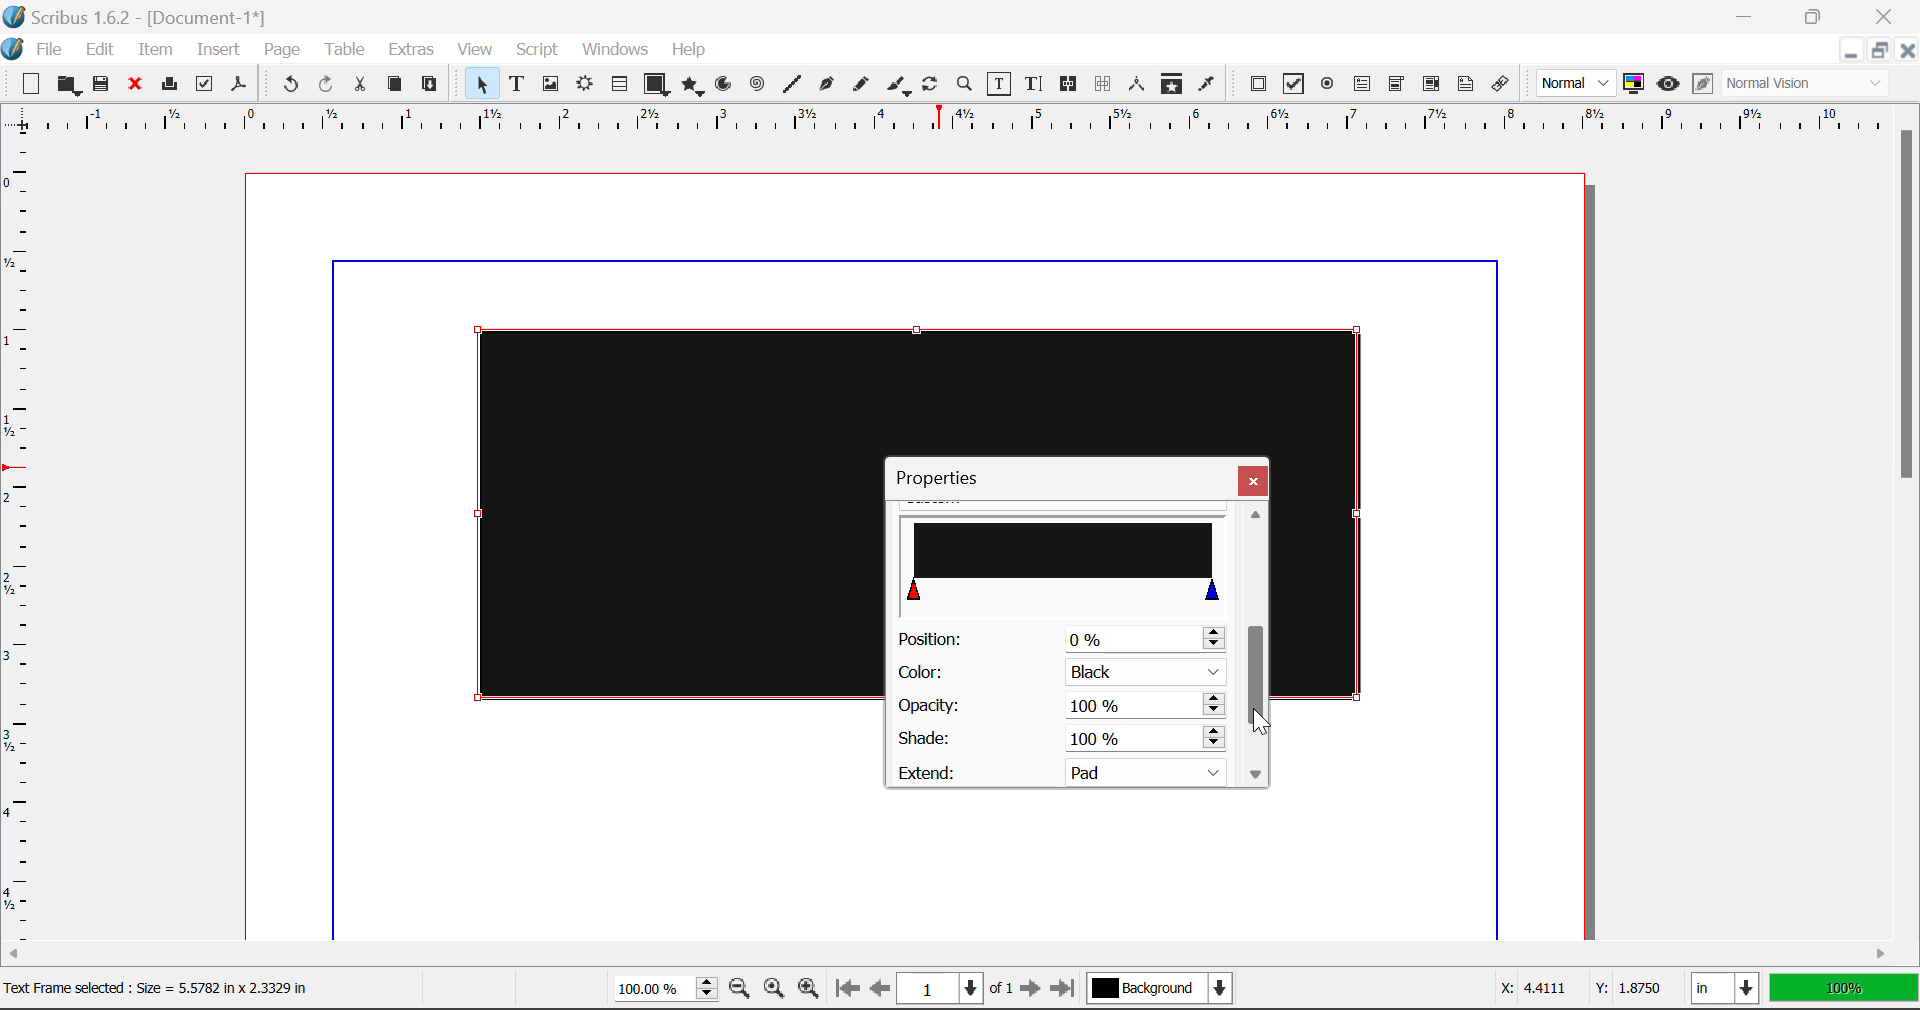  I want to click on Shapes, so click(656, 86).